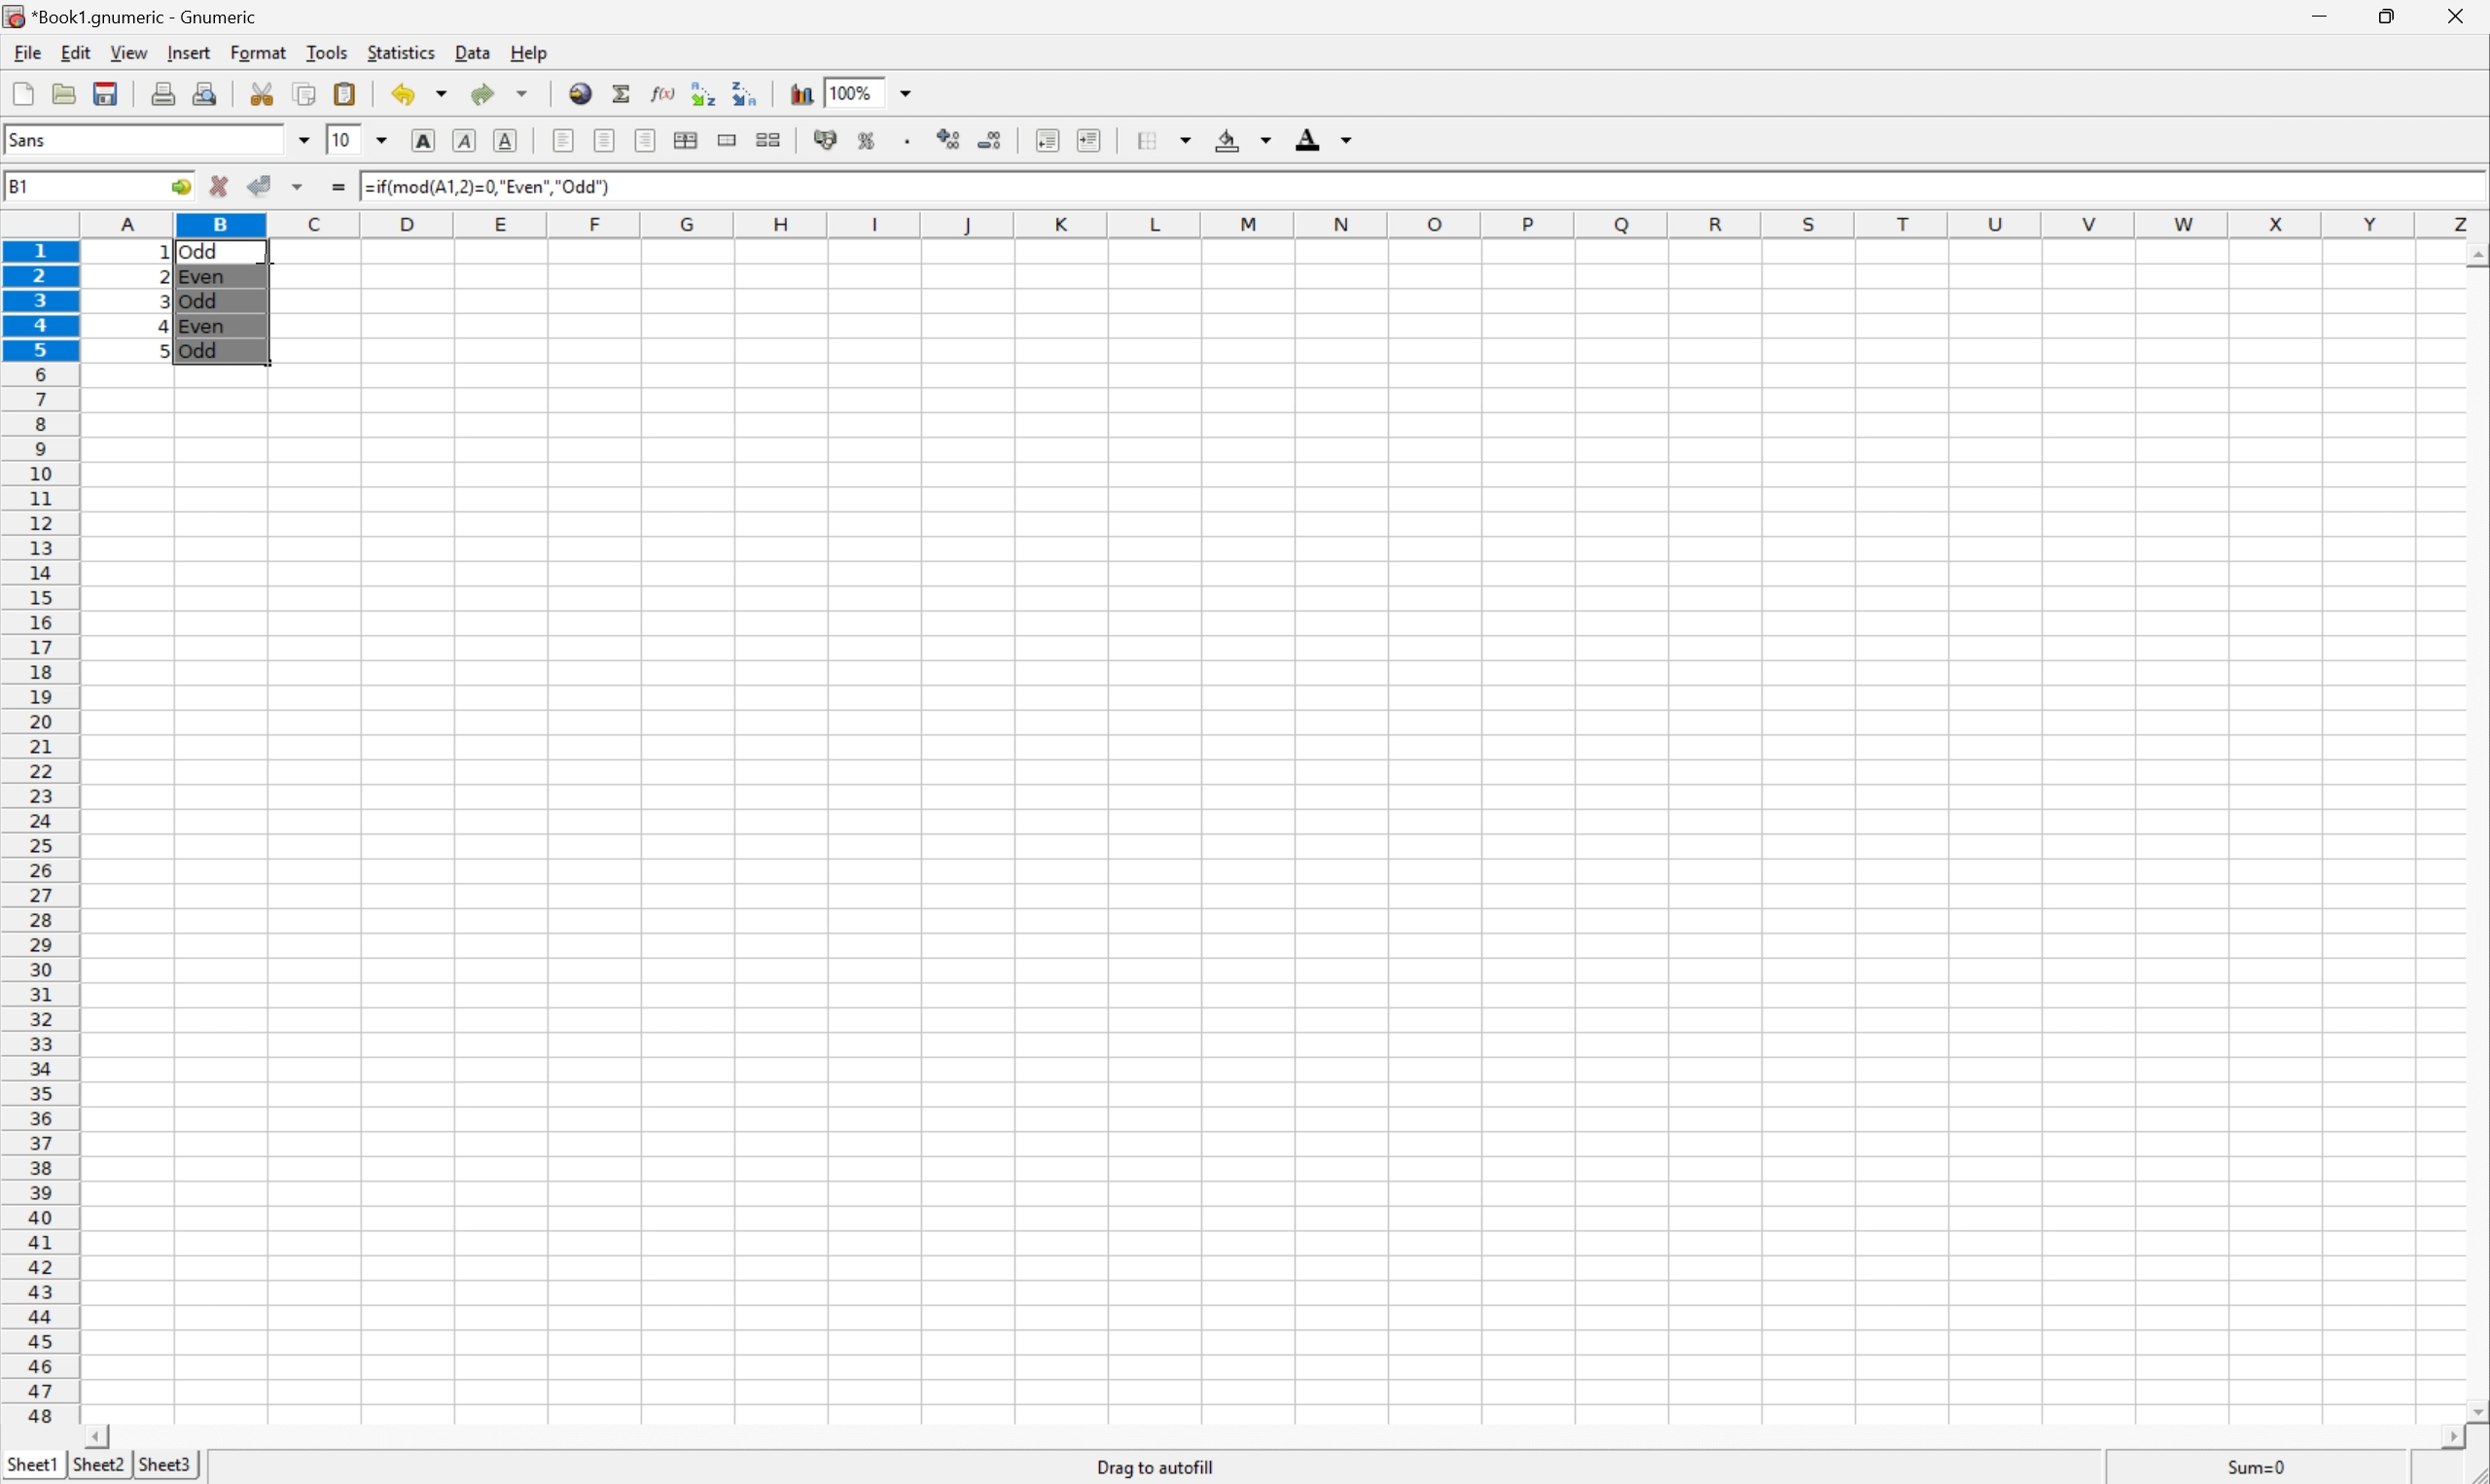  I want to click on Odd, so click(203, 248).